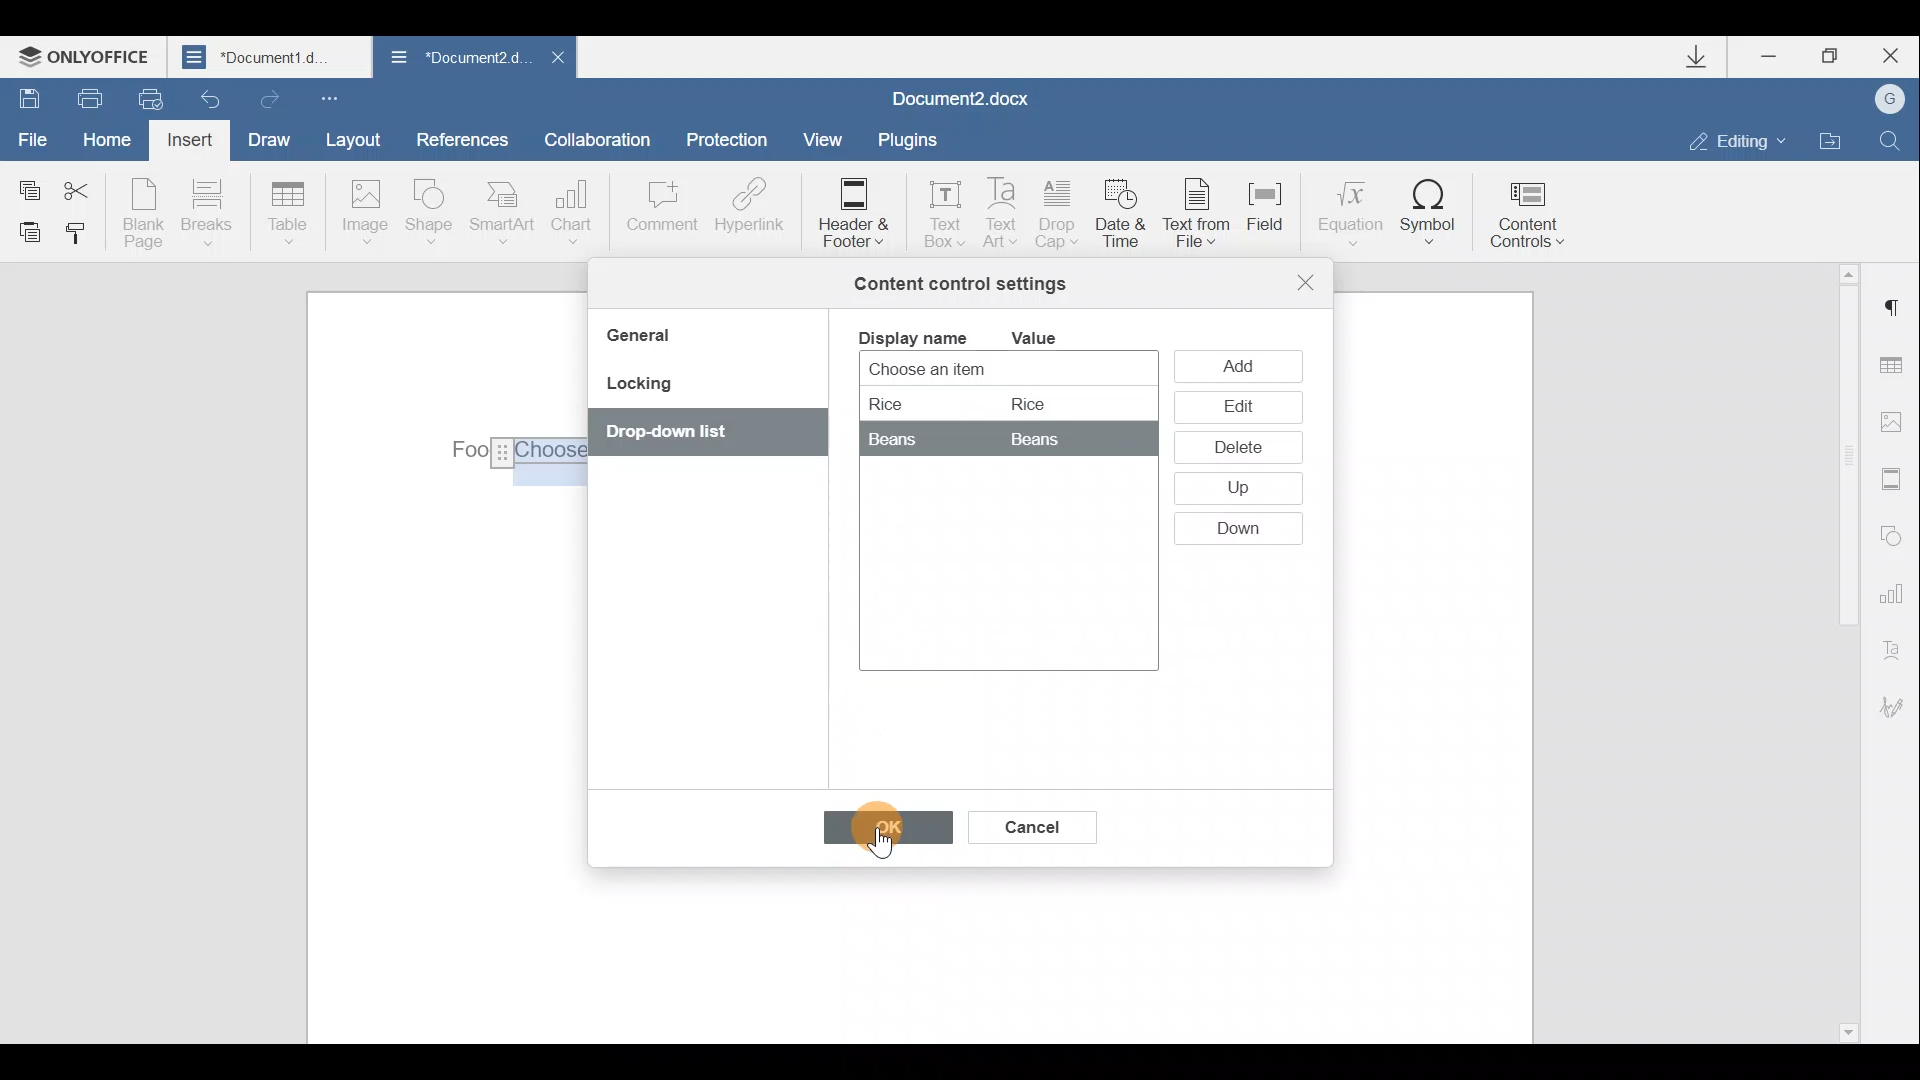 The width and height of the screenshot is (1920, 1080). I want to click on , so click(512, 454).